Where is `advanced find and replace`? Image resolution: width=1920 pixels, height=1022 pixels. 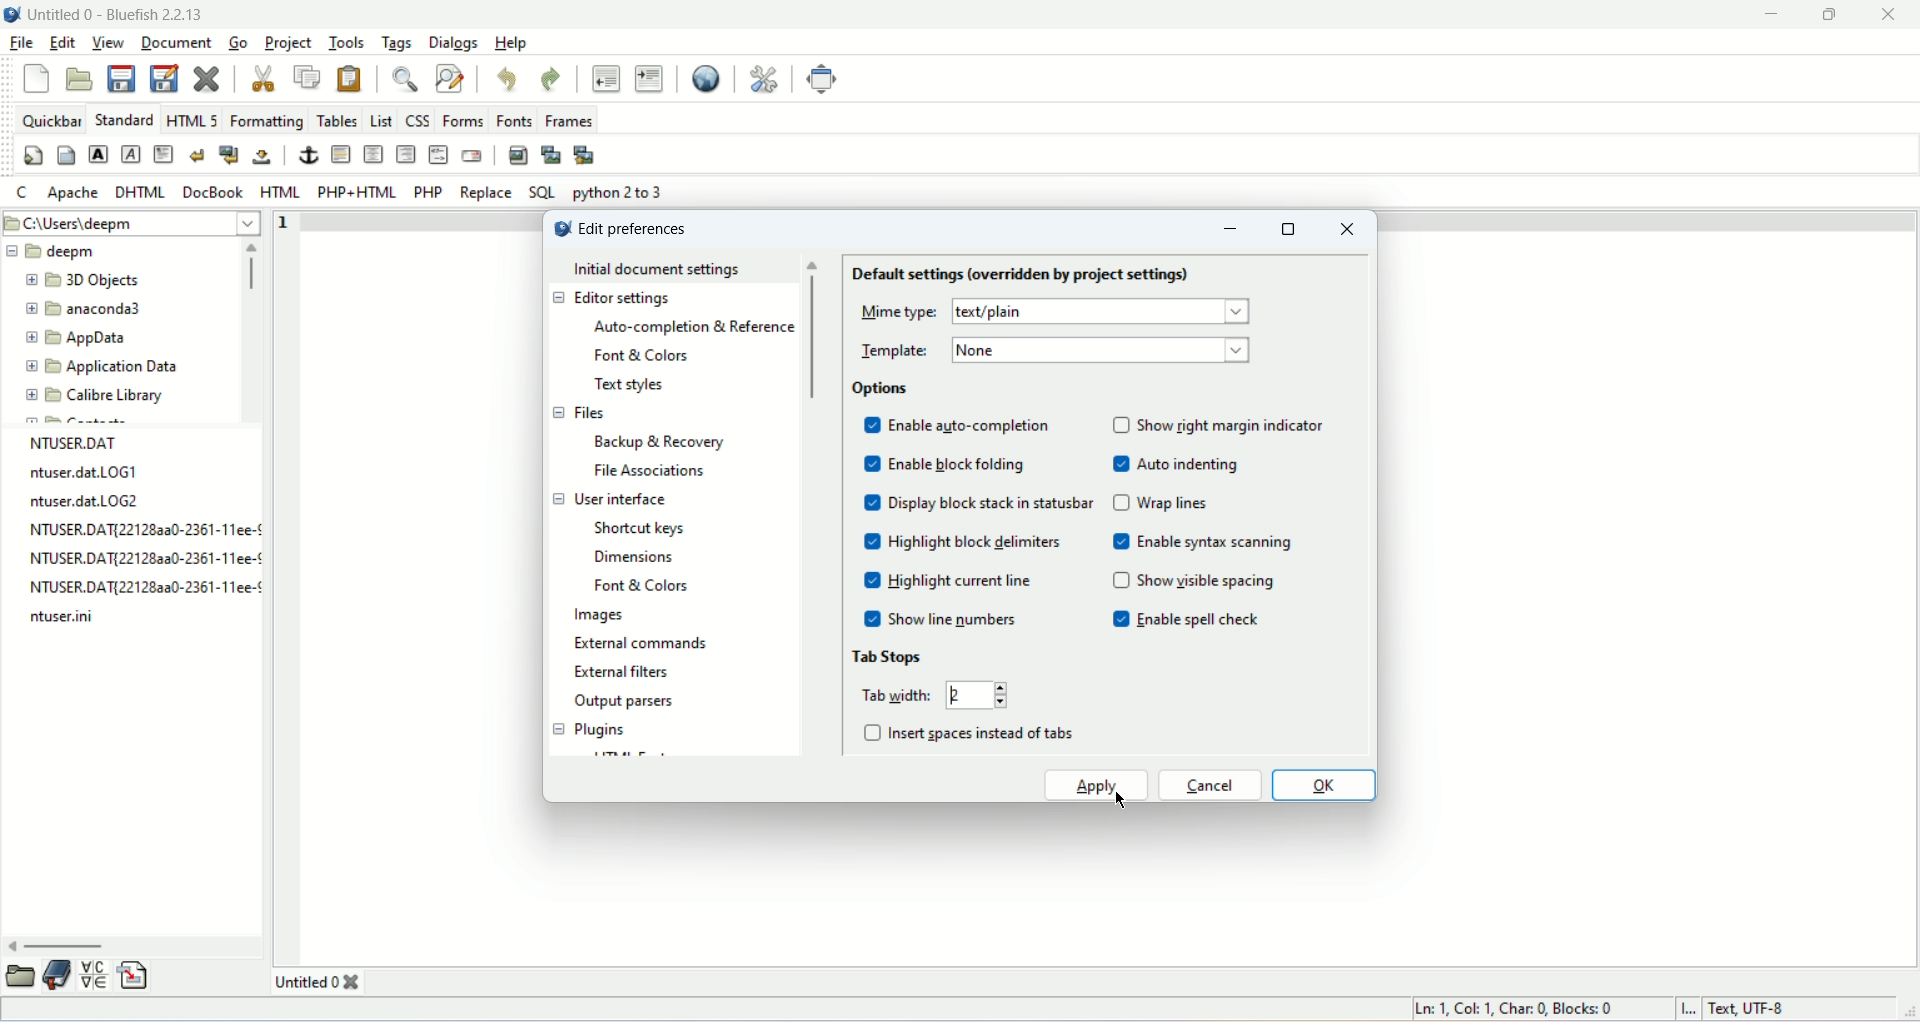 advanced find and replace is located at coordinates (448, 78).